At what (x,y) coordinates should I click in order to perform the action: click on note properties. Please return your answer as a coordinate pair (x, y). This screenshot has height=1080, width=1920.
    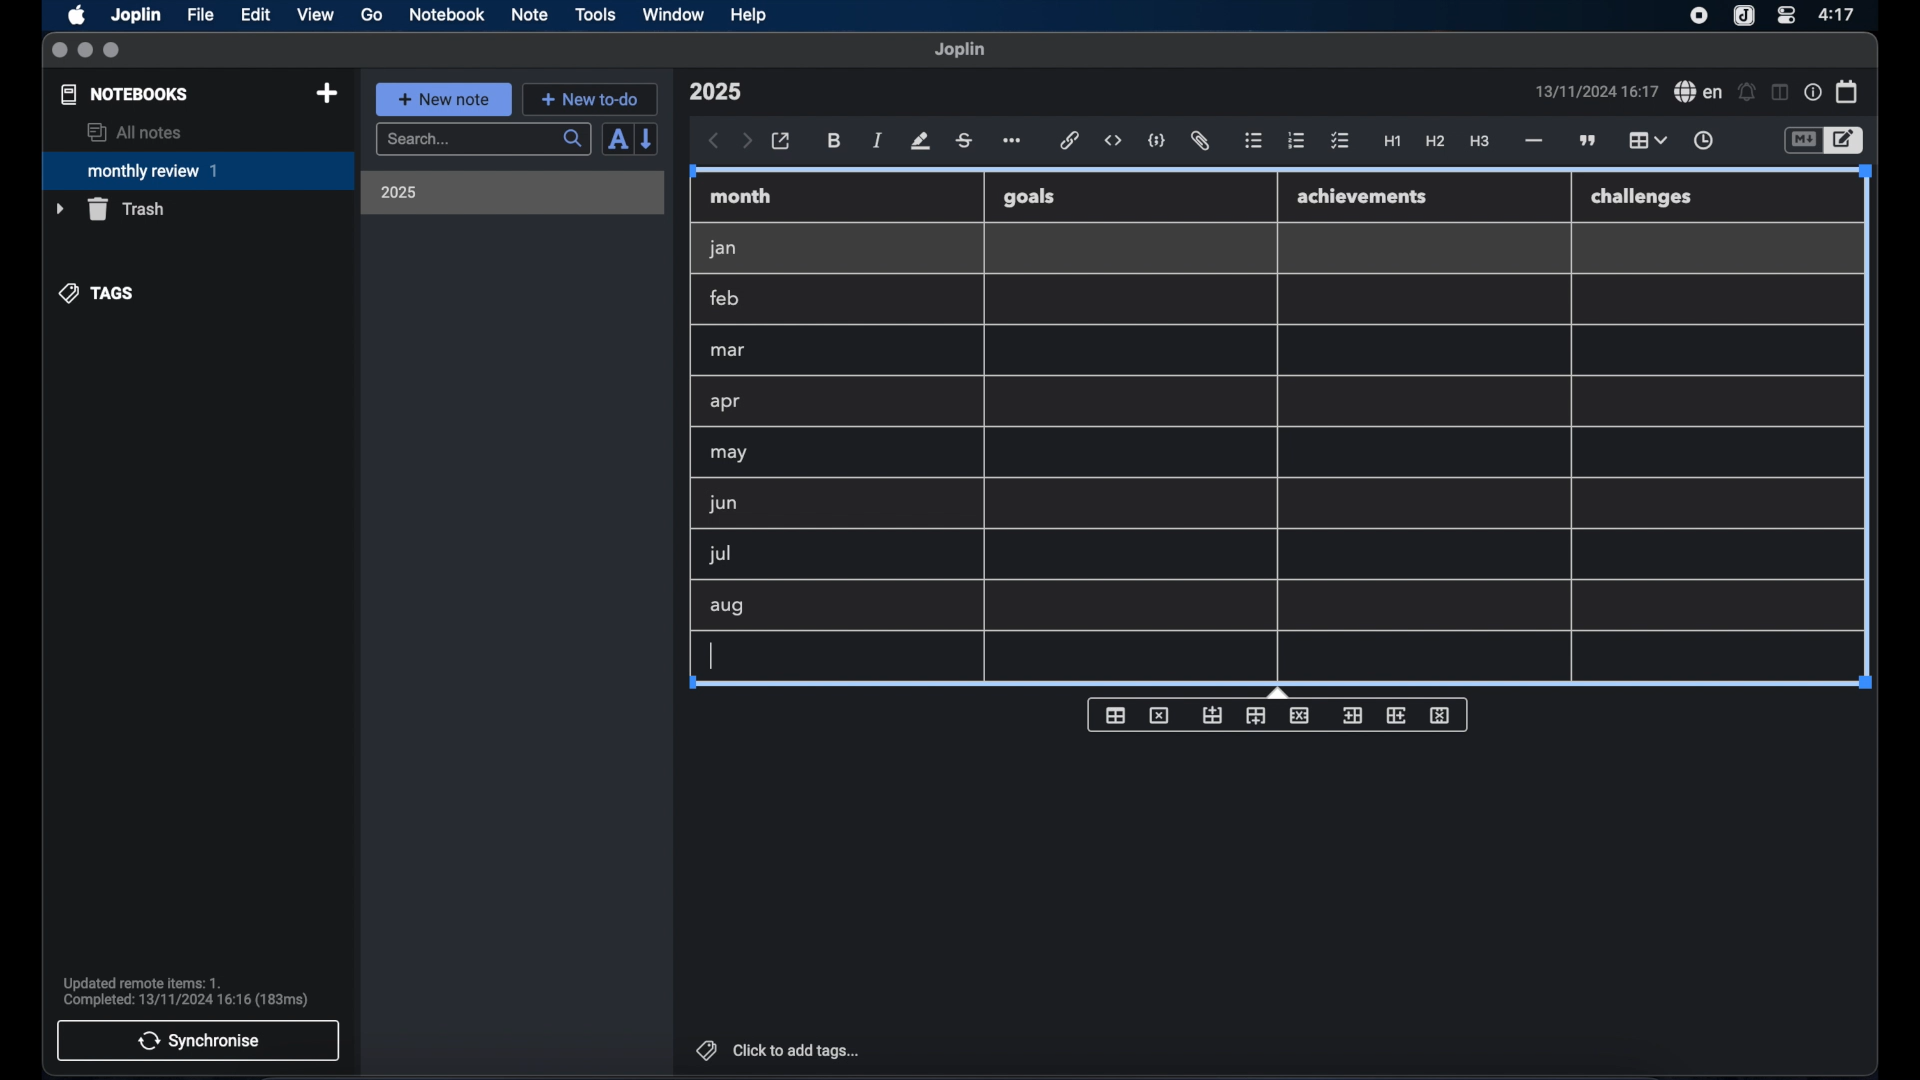
    Looking at the image, I should click on (1813, 93).